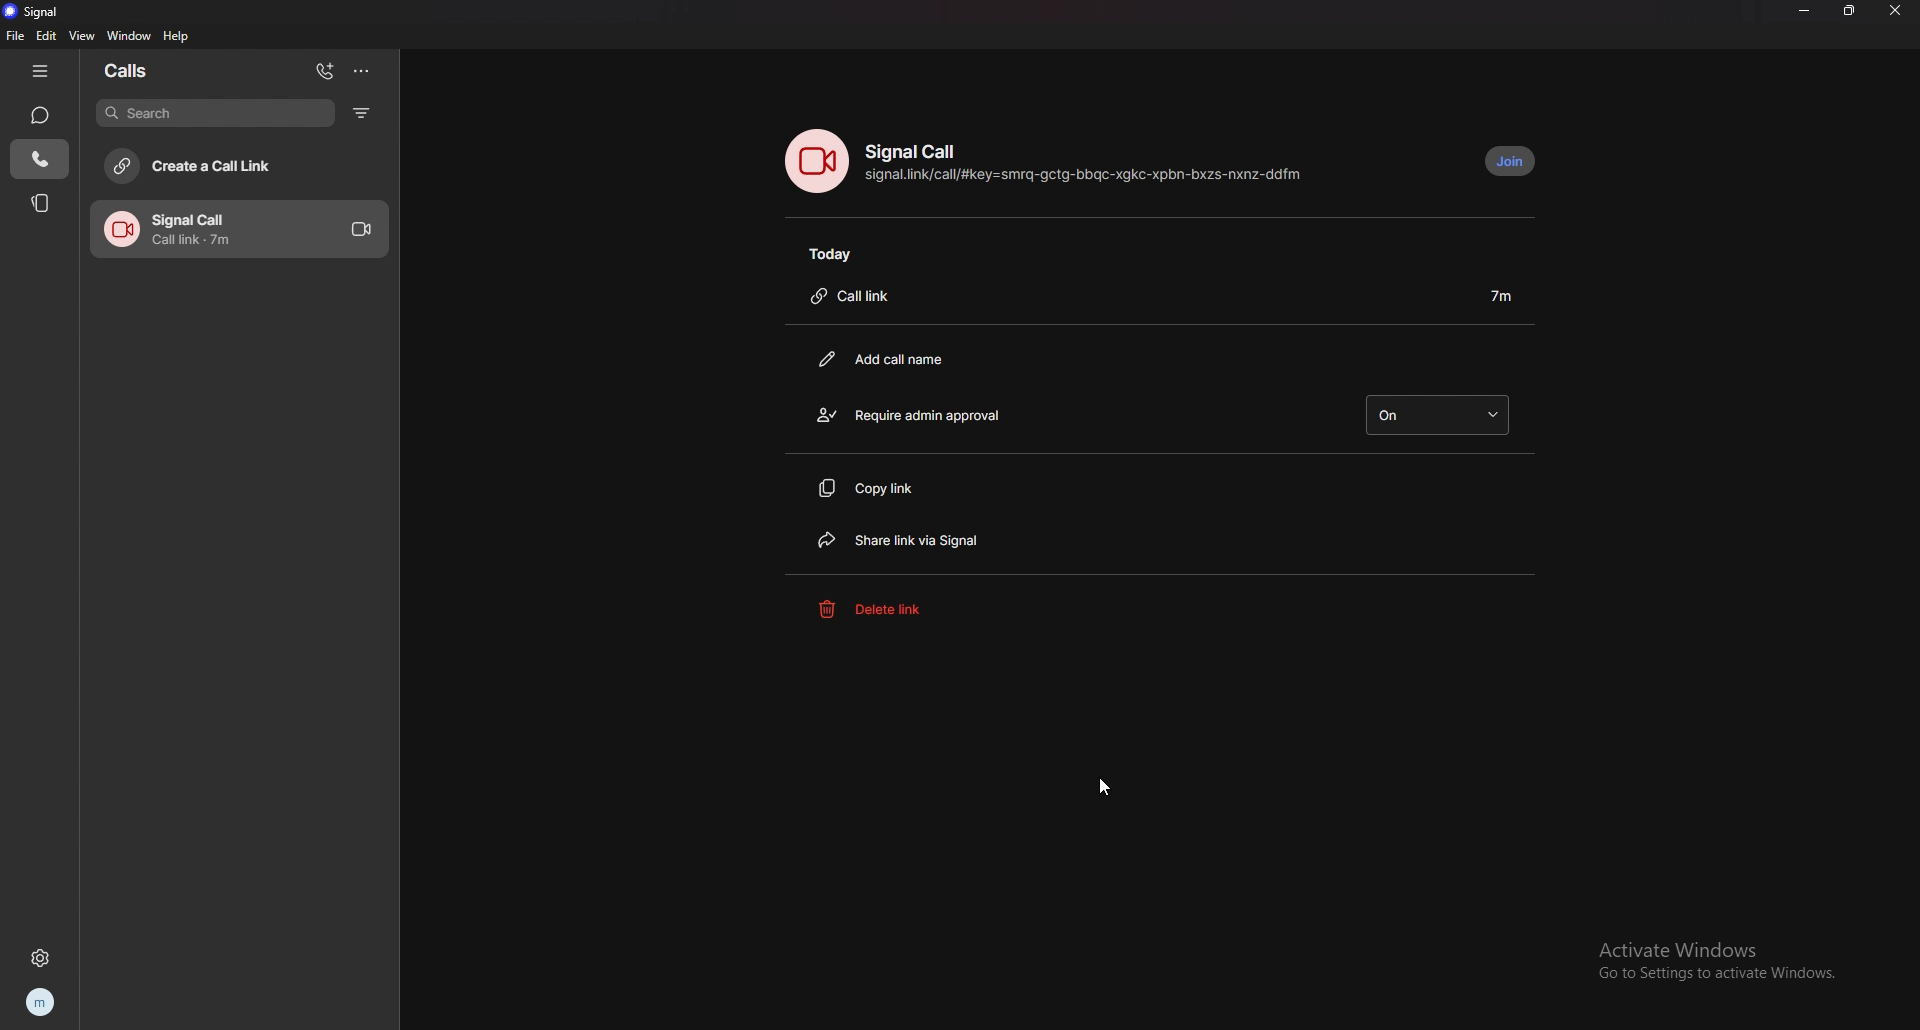  I want to click on resize, so click(1851, 10).